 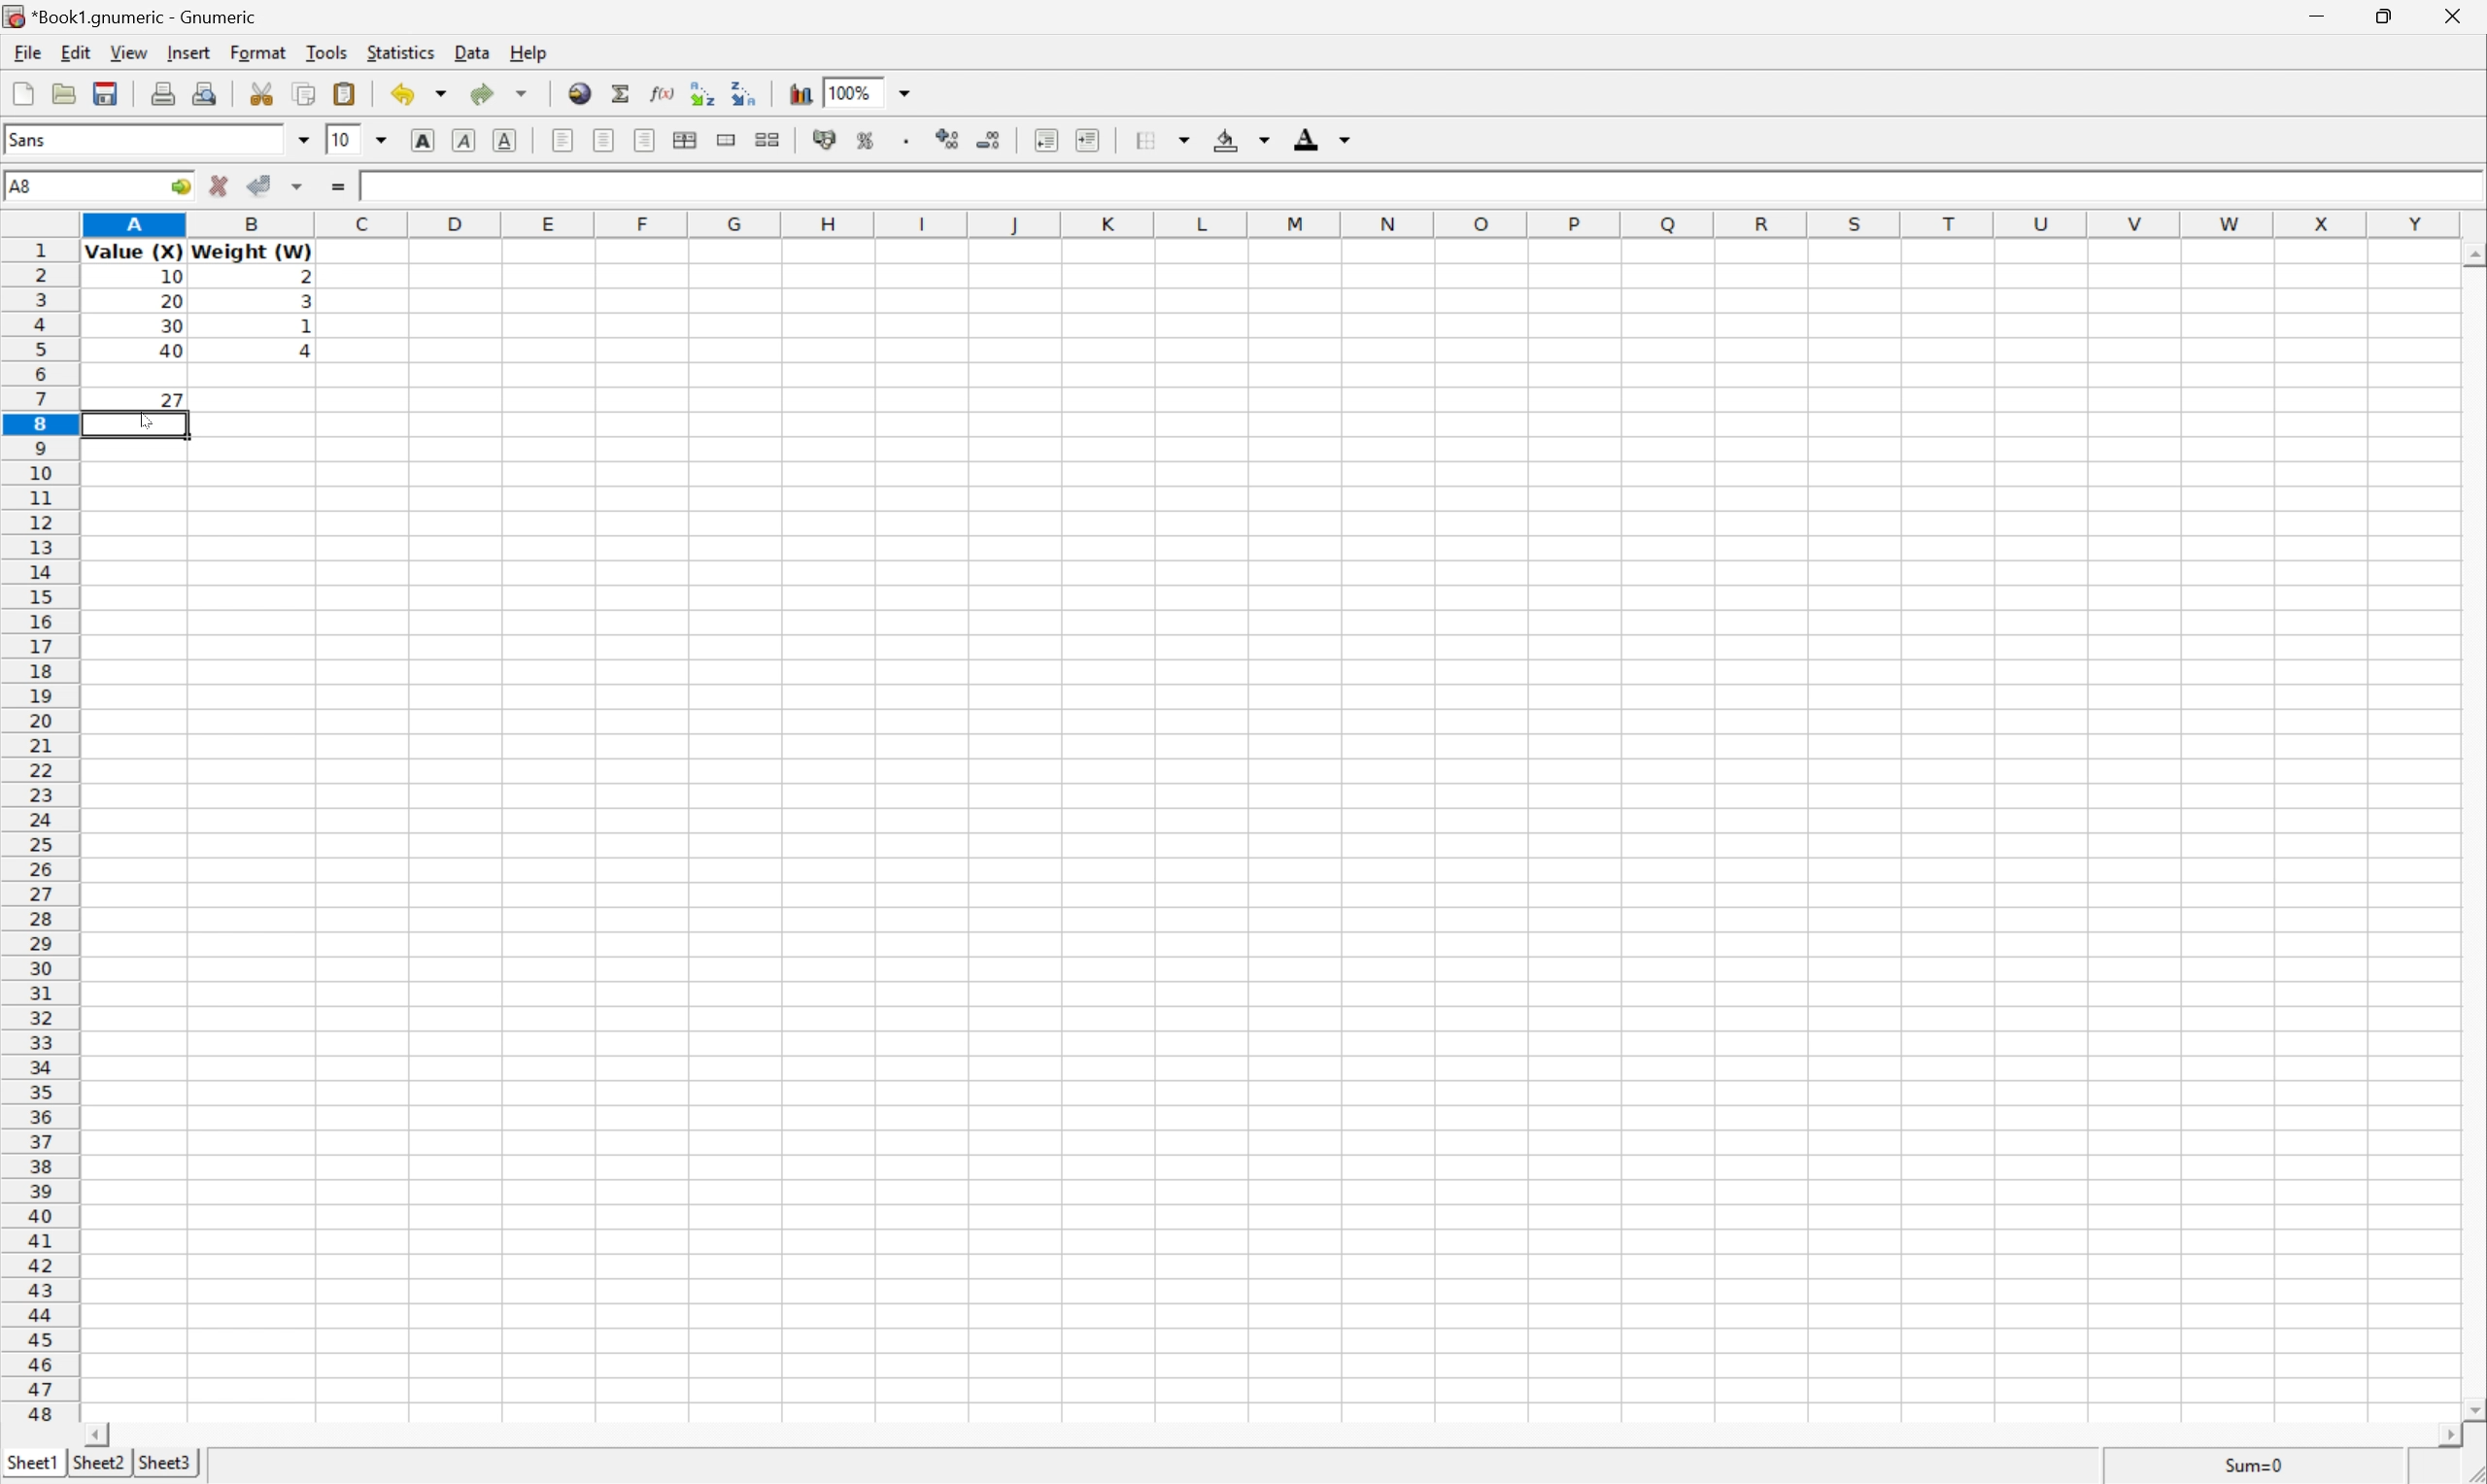 I want to click on Sheet3, so click(x=168, y=1464).